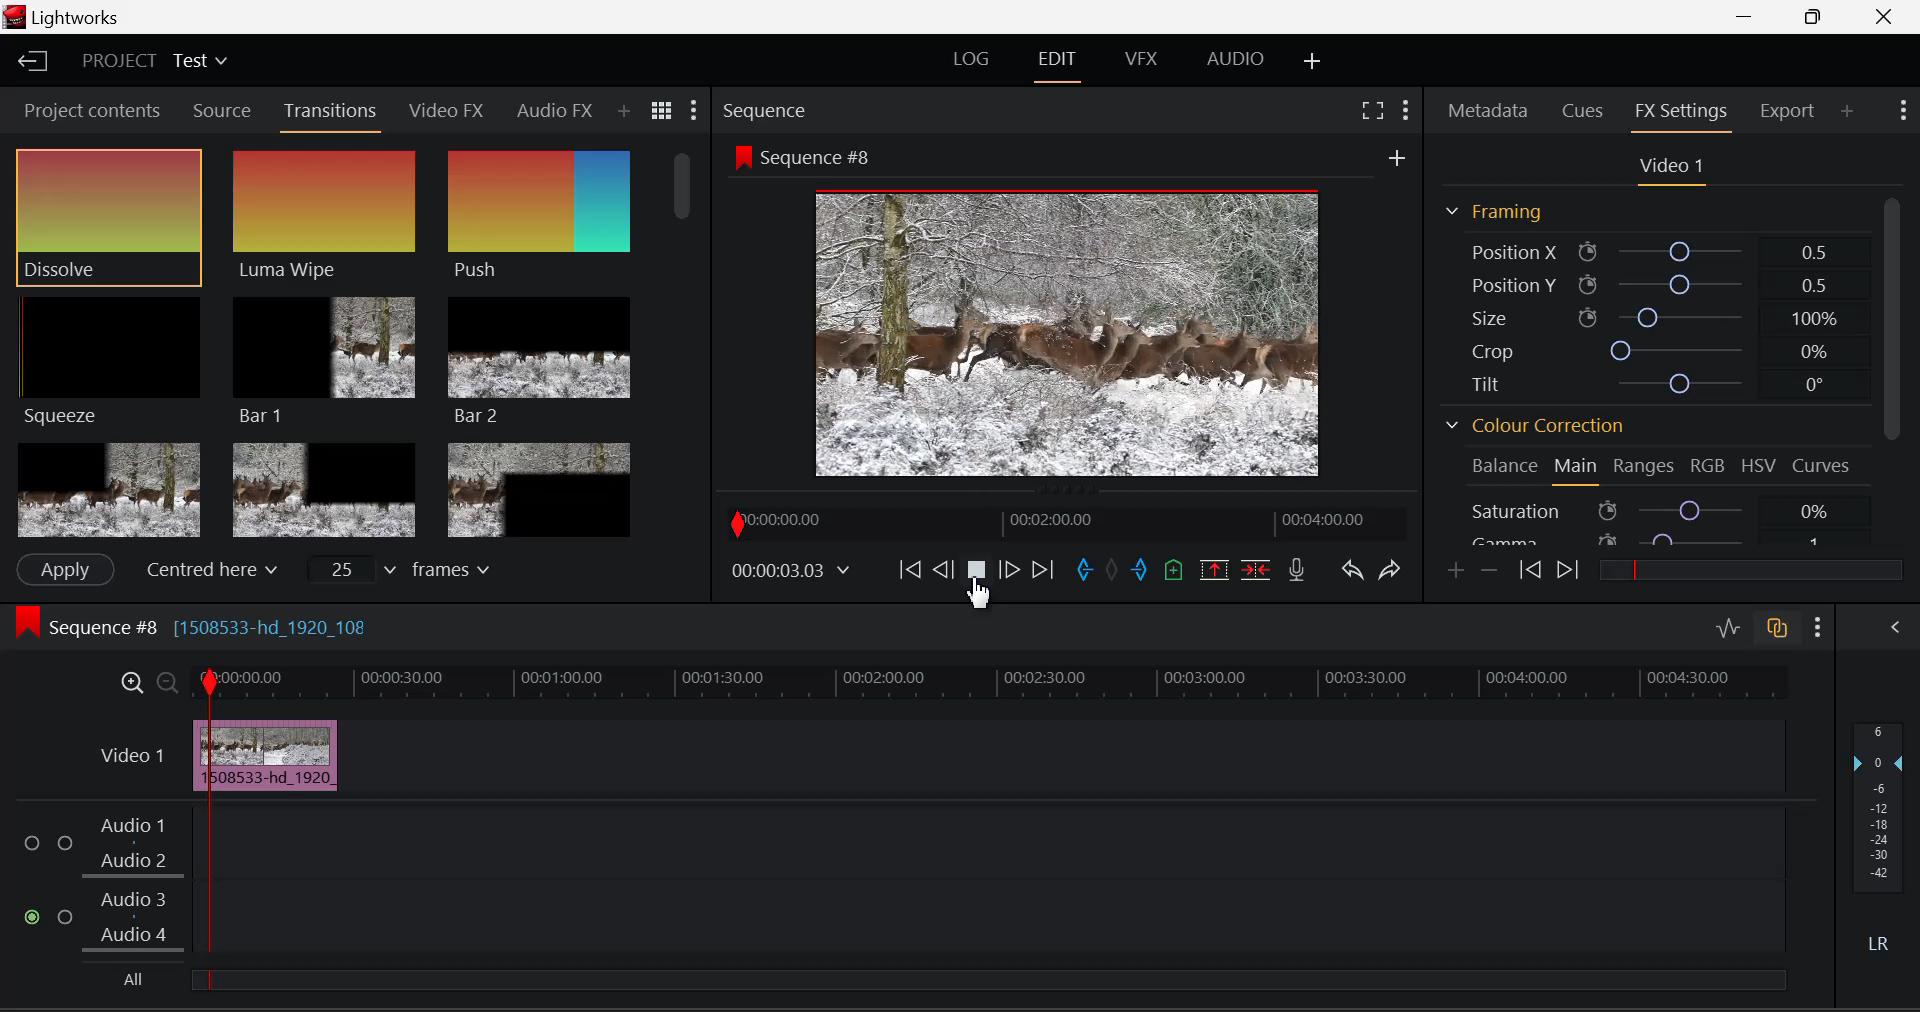 The width and height of the screenshot is (1920, 1012). I want to click on VFX Layout, so click(1145, 61).